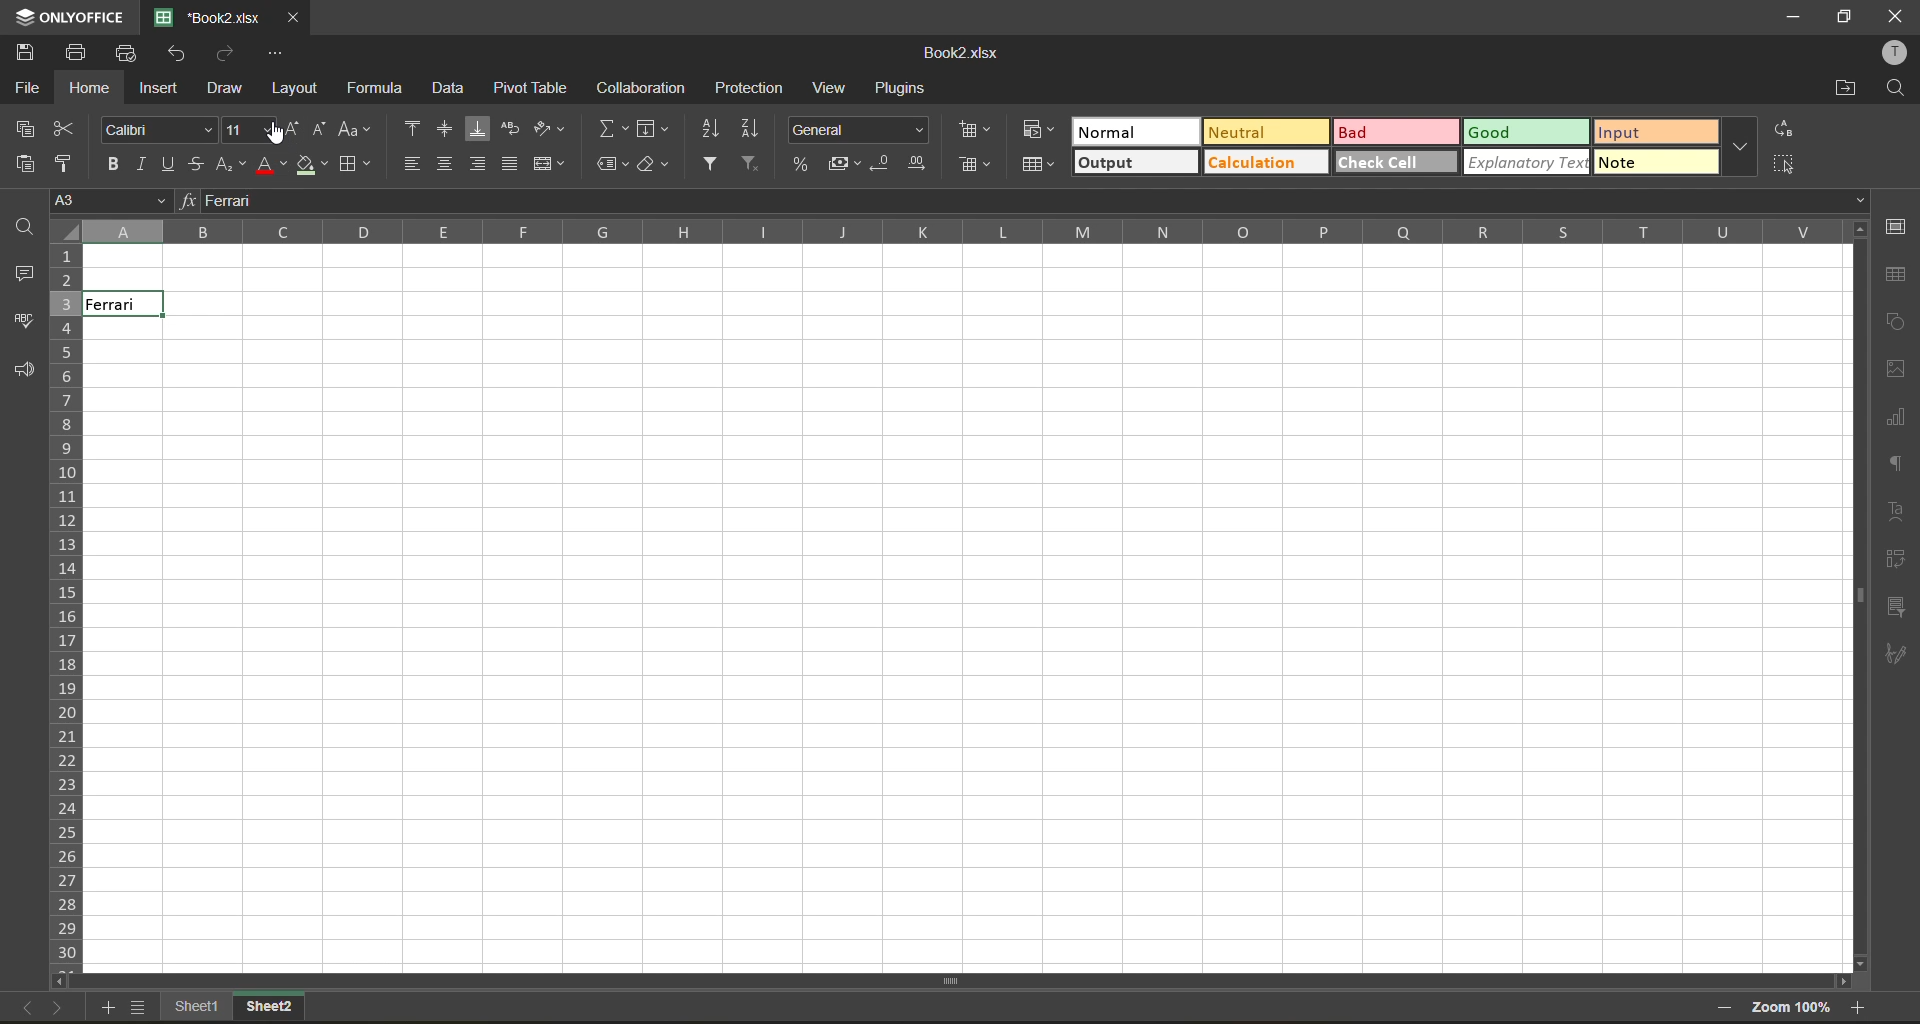  What do you see at coordinates (956, 55) in the screenshot?
I see `filename` at bounding box center [956, 55].